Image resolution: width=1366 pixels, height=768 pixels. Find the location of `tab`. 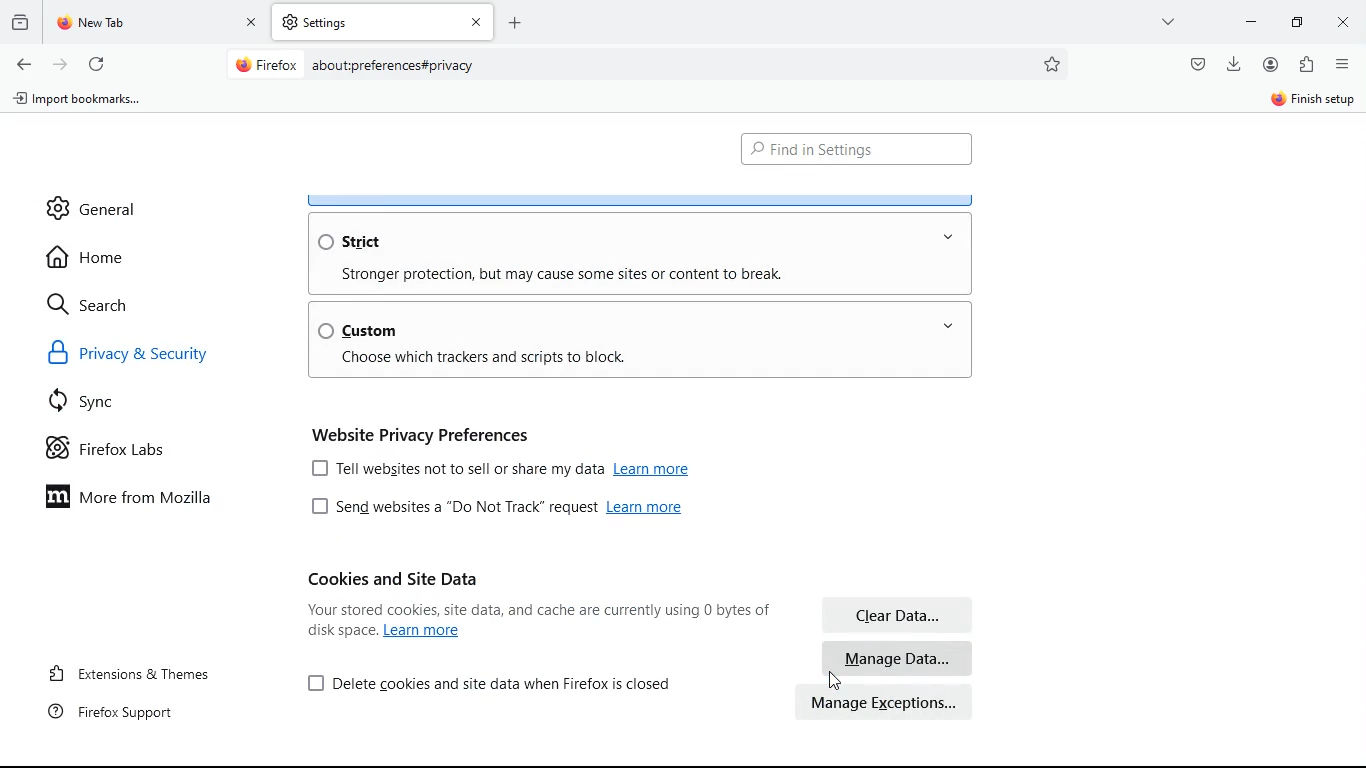

tab is located at coordinates (158, 23).